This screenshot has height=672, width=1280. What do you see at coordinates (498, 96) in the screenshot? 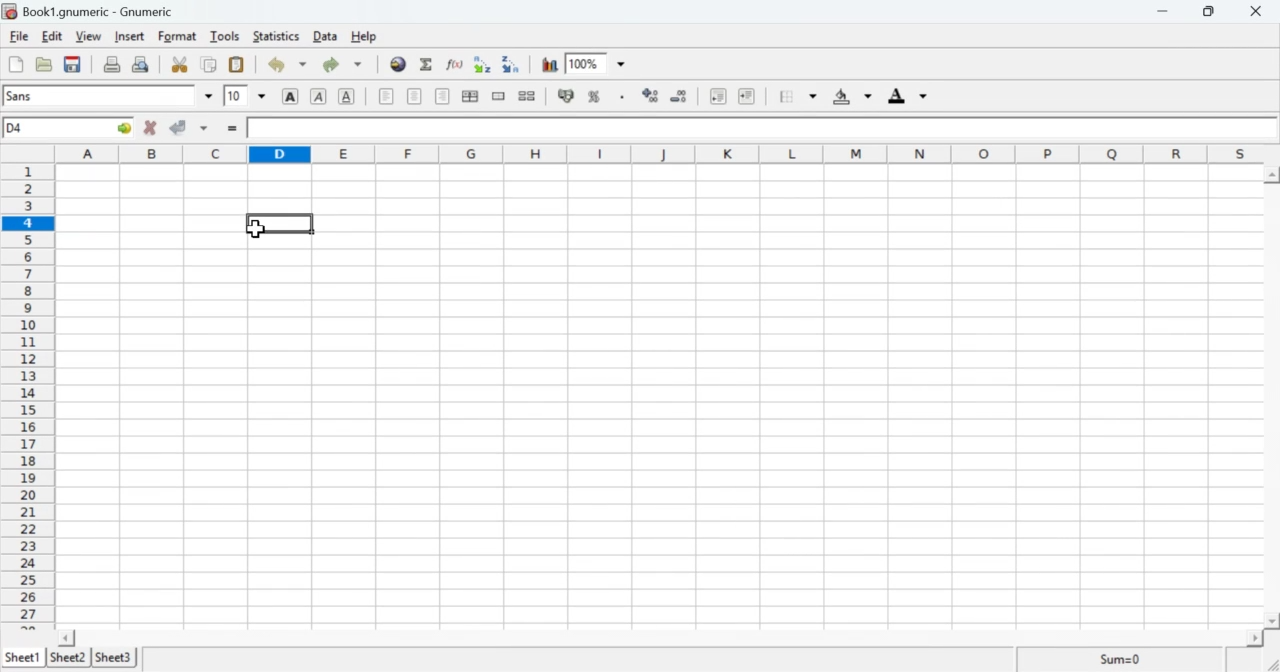
I see `Merge cells` at bounding box center [498, 96].